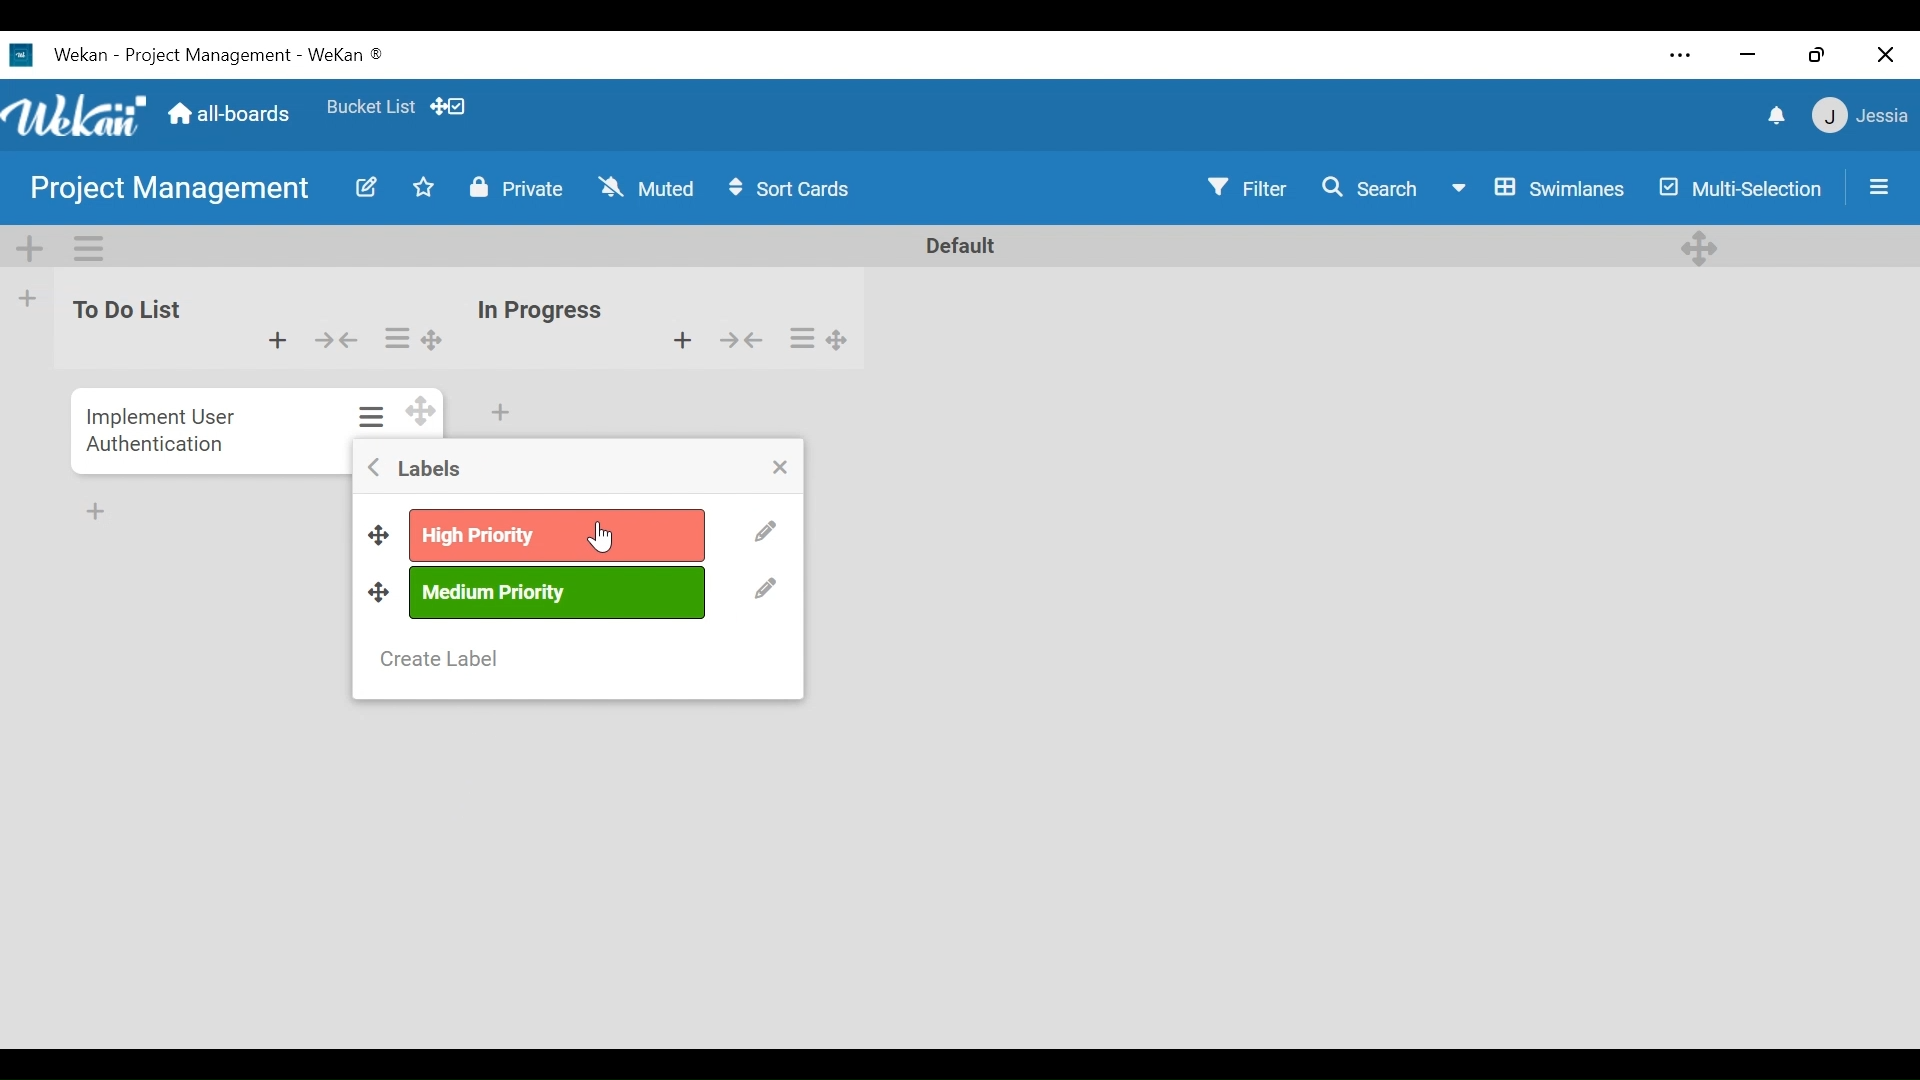  Describe the element at coordinates (648, 188) in the screenshot. I see `\ Muted` at that location.